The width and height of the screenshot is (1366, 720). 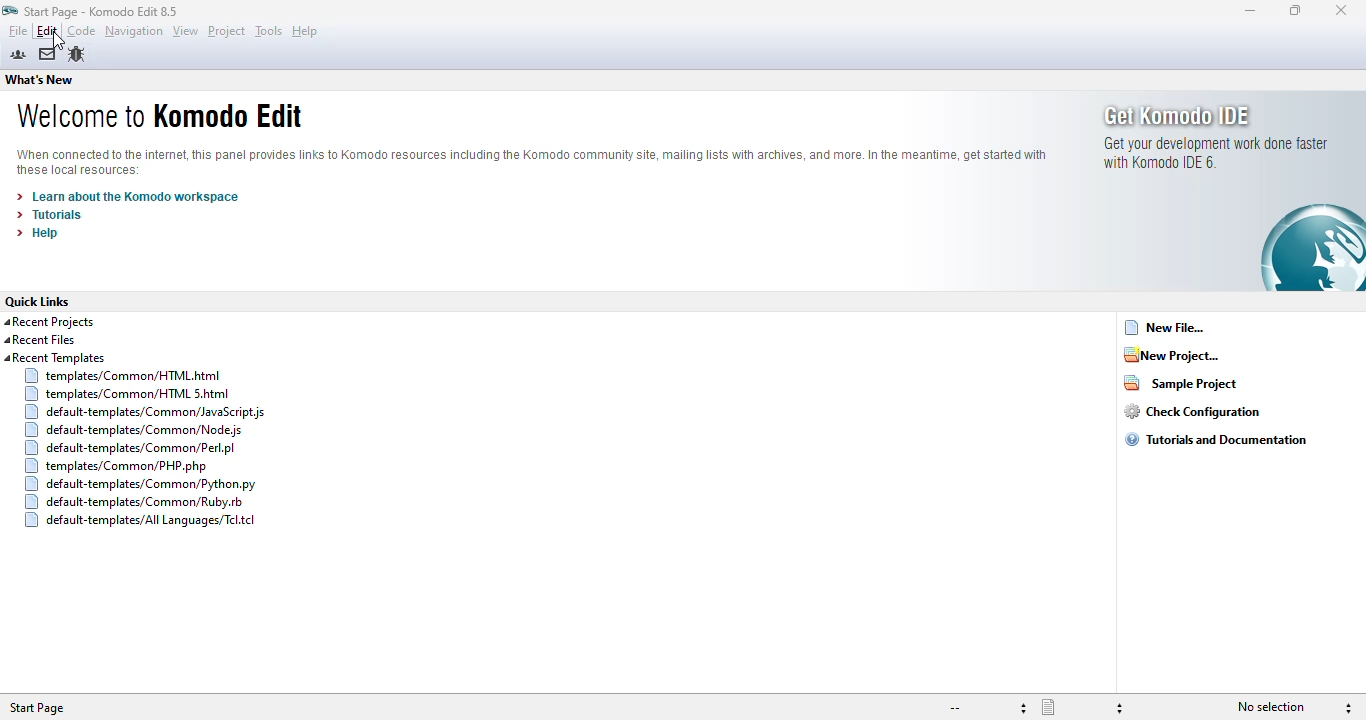 What do you see at coordinates (1250, 11) in the screenshot?
I see `minimize` at bounding box center [1250, 11].